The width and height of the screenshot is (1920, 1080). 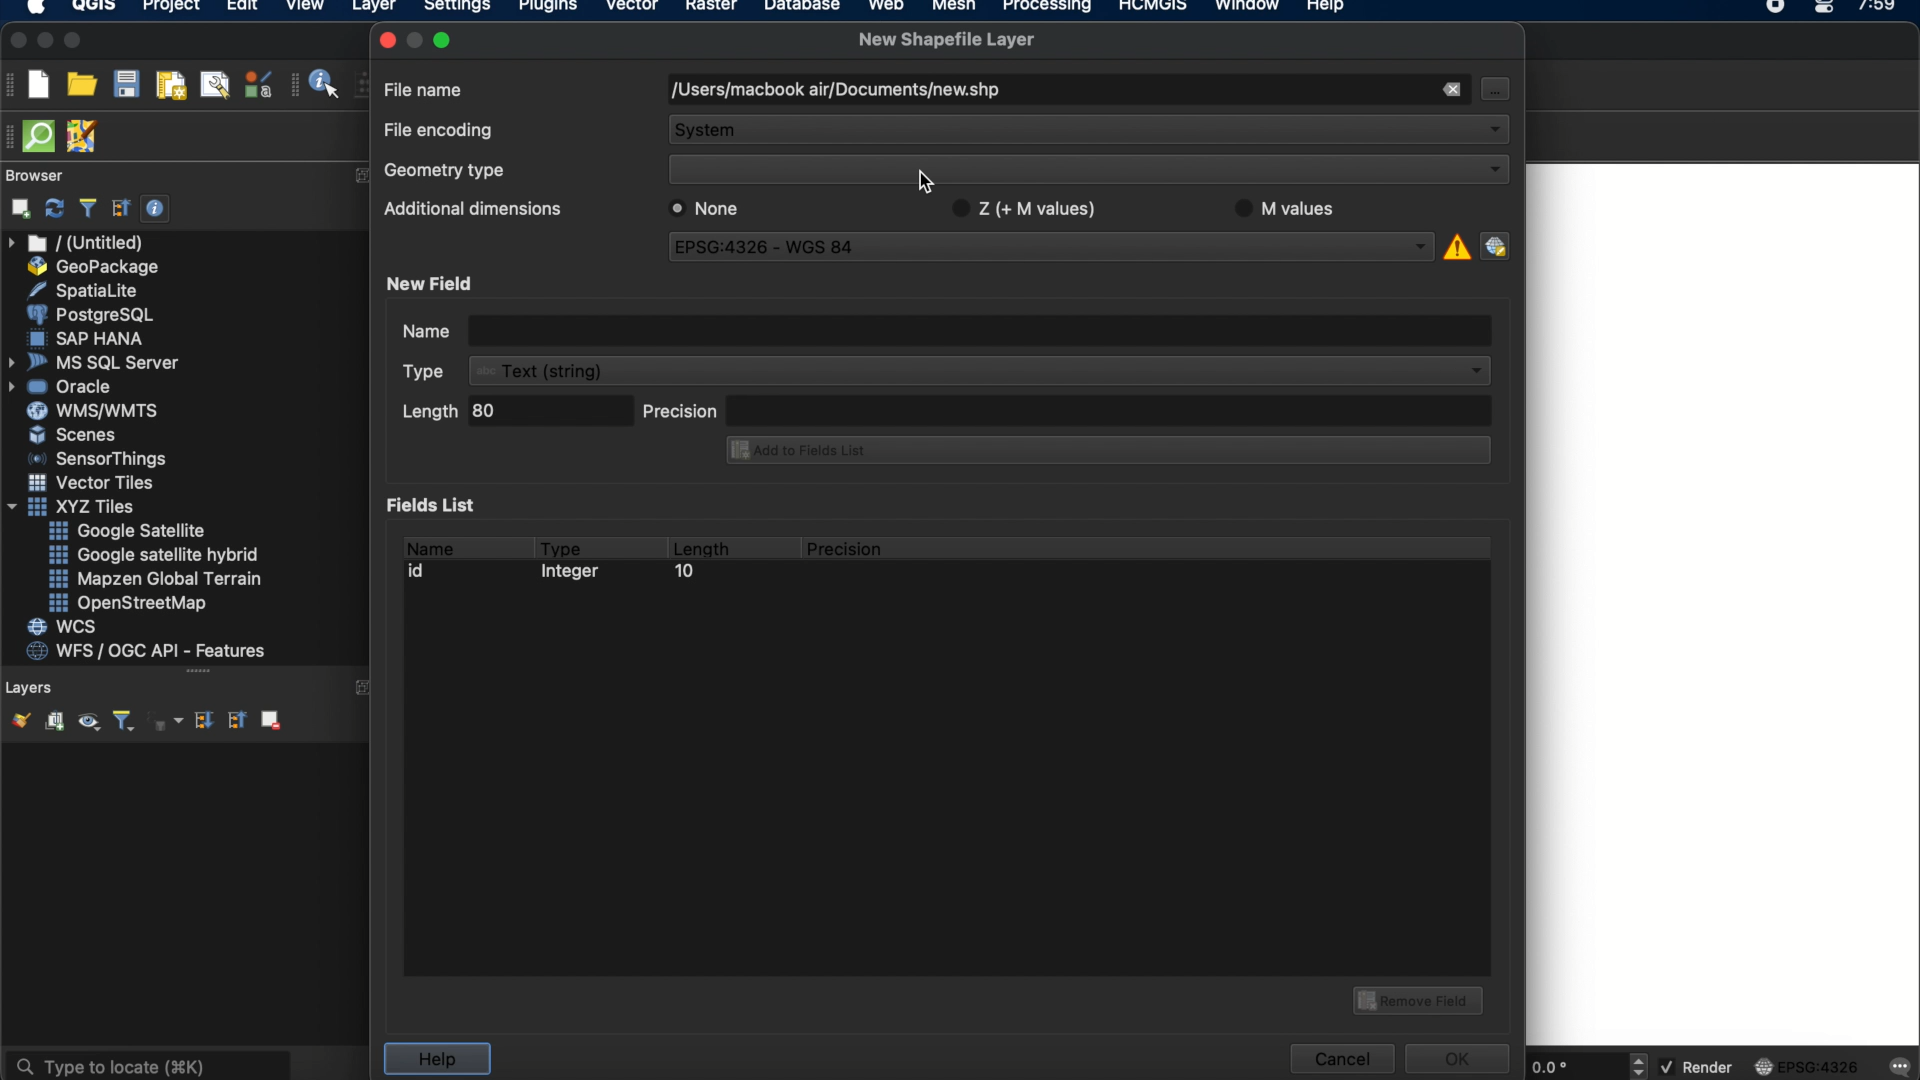 What do you see at coordinates (147, 1064) in the screenshot?
I see `type to locate` at bounding box center [147, 1064].